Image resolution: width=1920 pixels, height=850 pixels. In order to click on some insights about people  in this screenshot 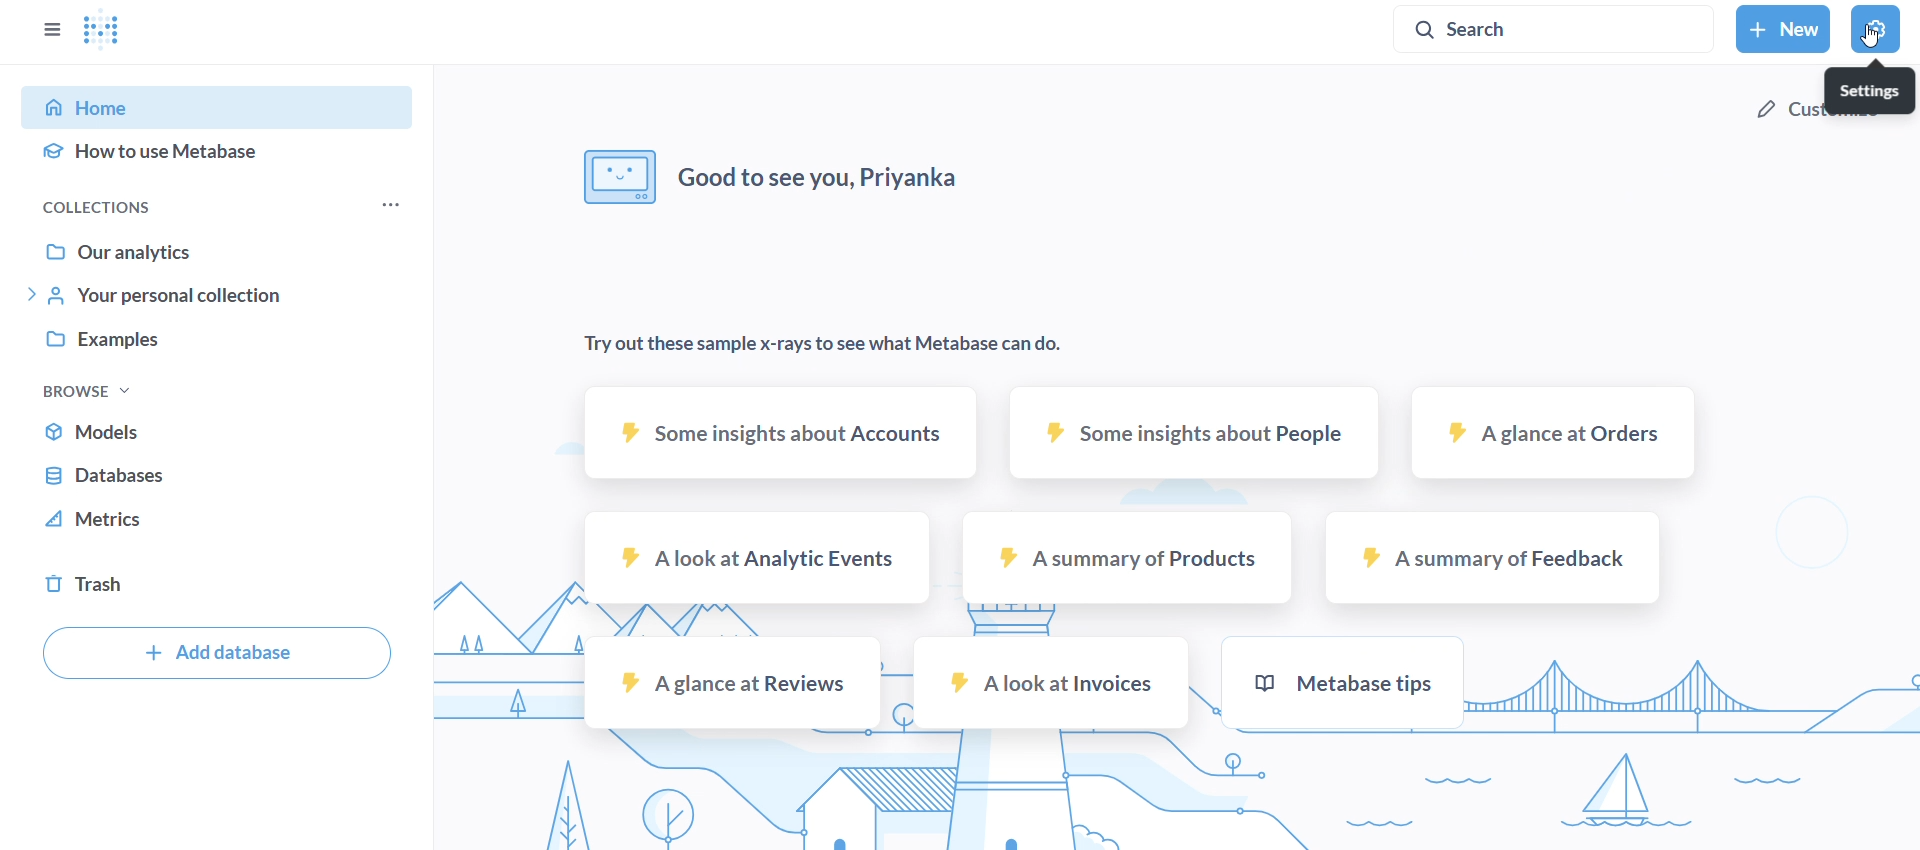, I will do `click(1195, 432)`.